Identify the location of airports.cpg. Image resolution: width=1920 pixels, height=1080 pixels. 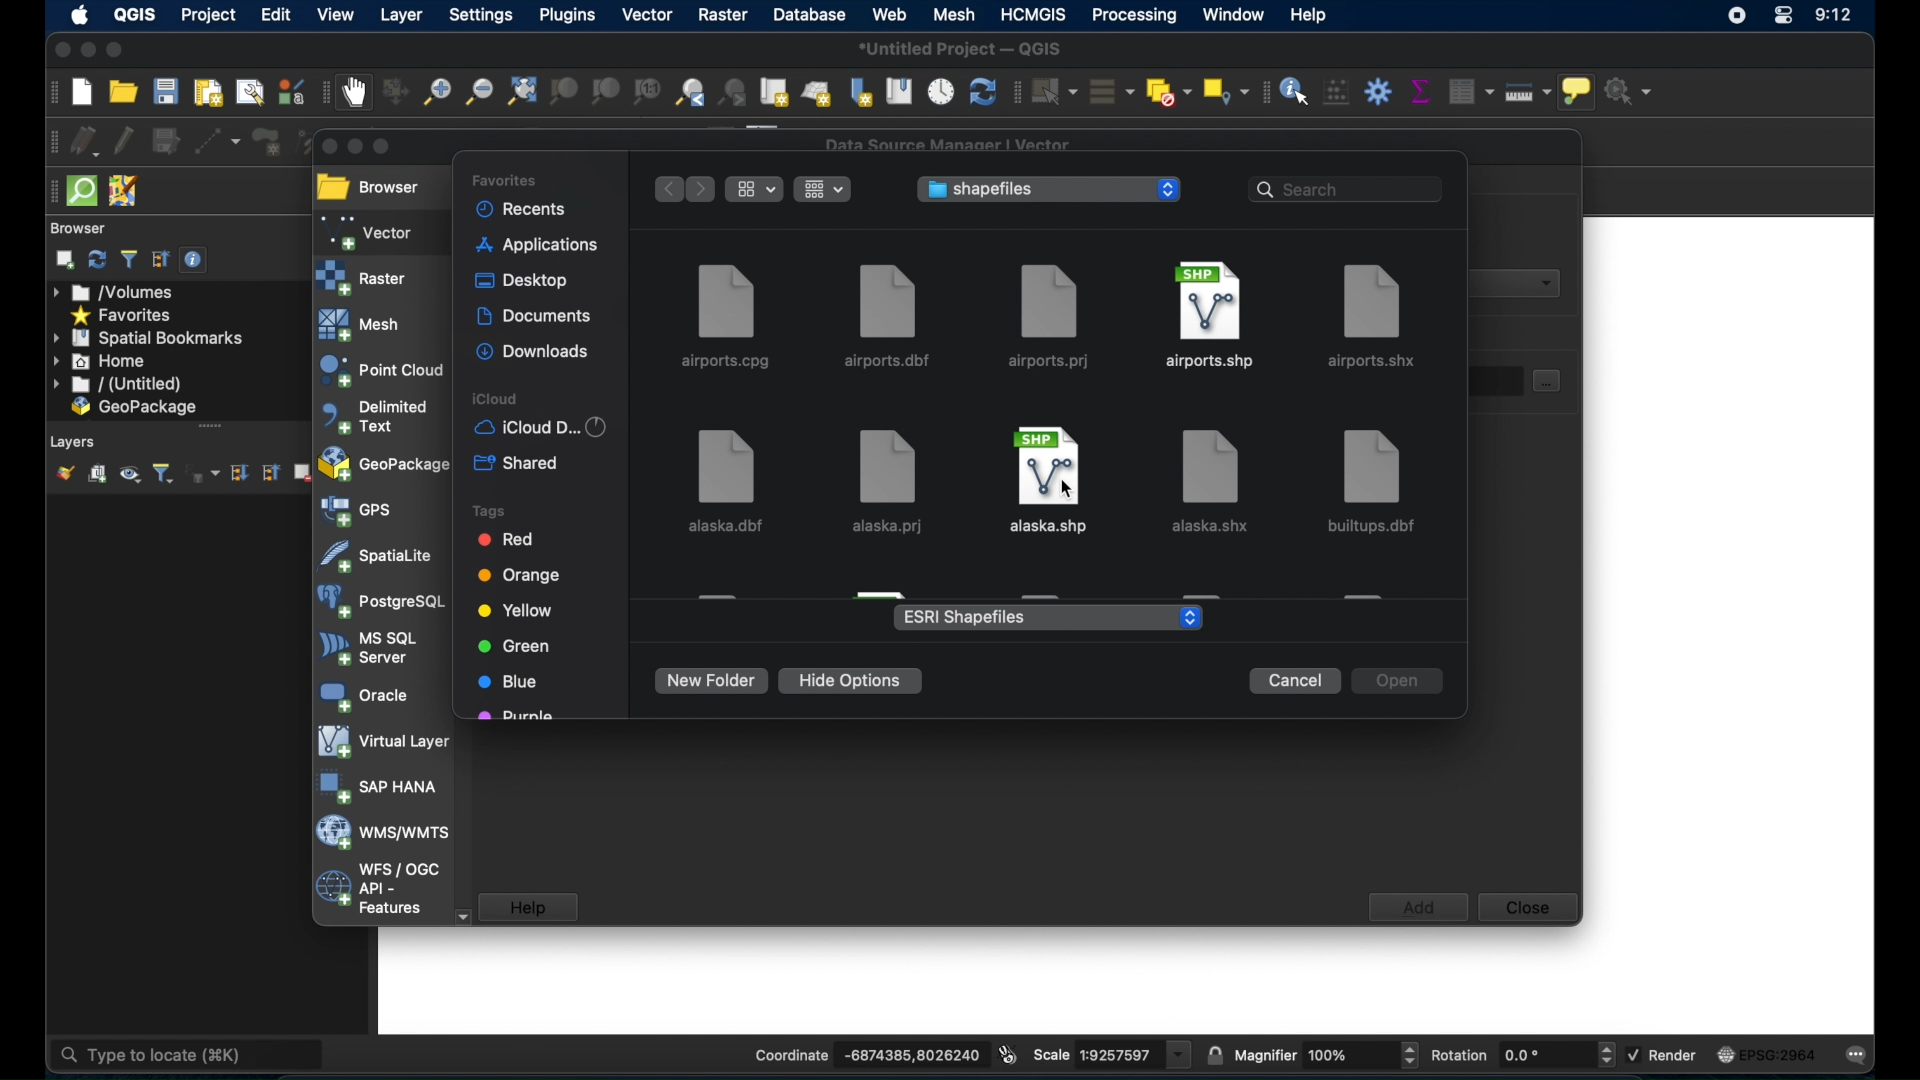
(727, 317).